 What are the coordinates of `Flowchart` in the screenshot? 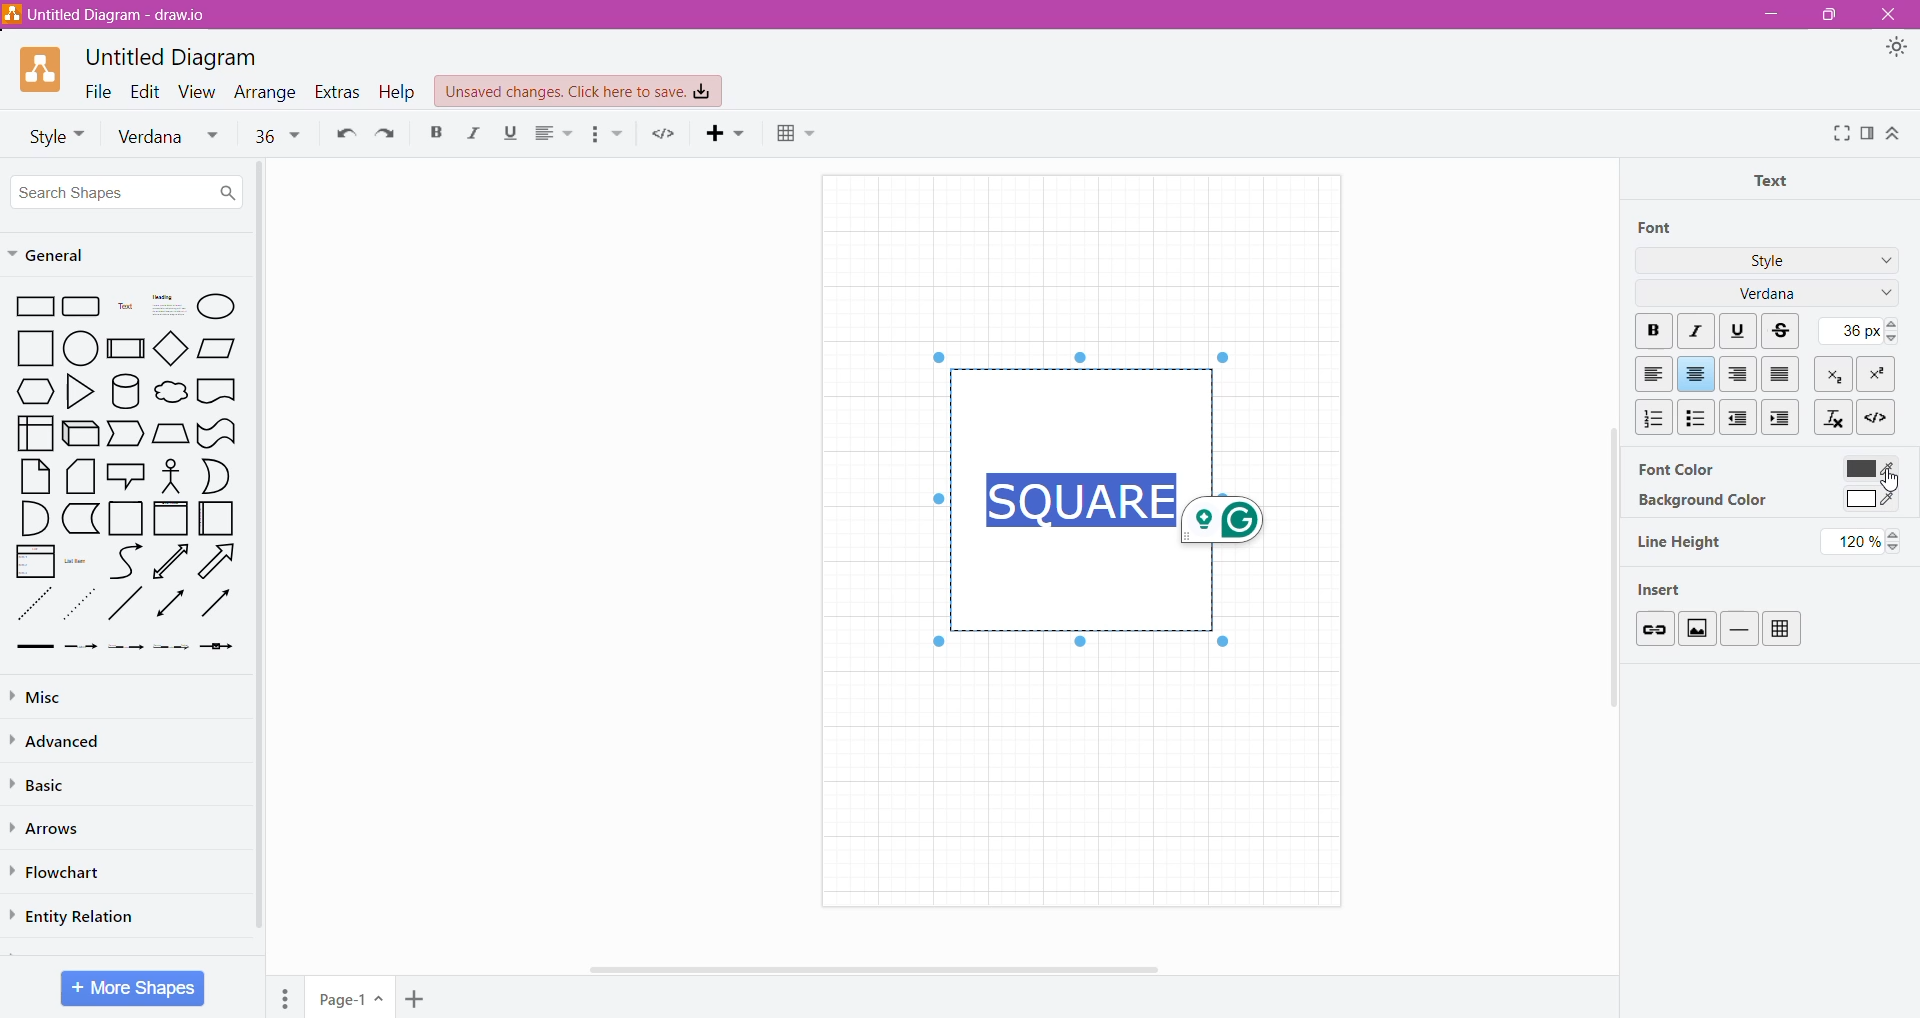 It's located at (61, 873).